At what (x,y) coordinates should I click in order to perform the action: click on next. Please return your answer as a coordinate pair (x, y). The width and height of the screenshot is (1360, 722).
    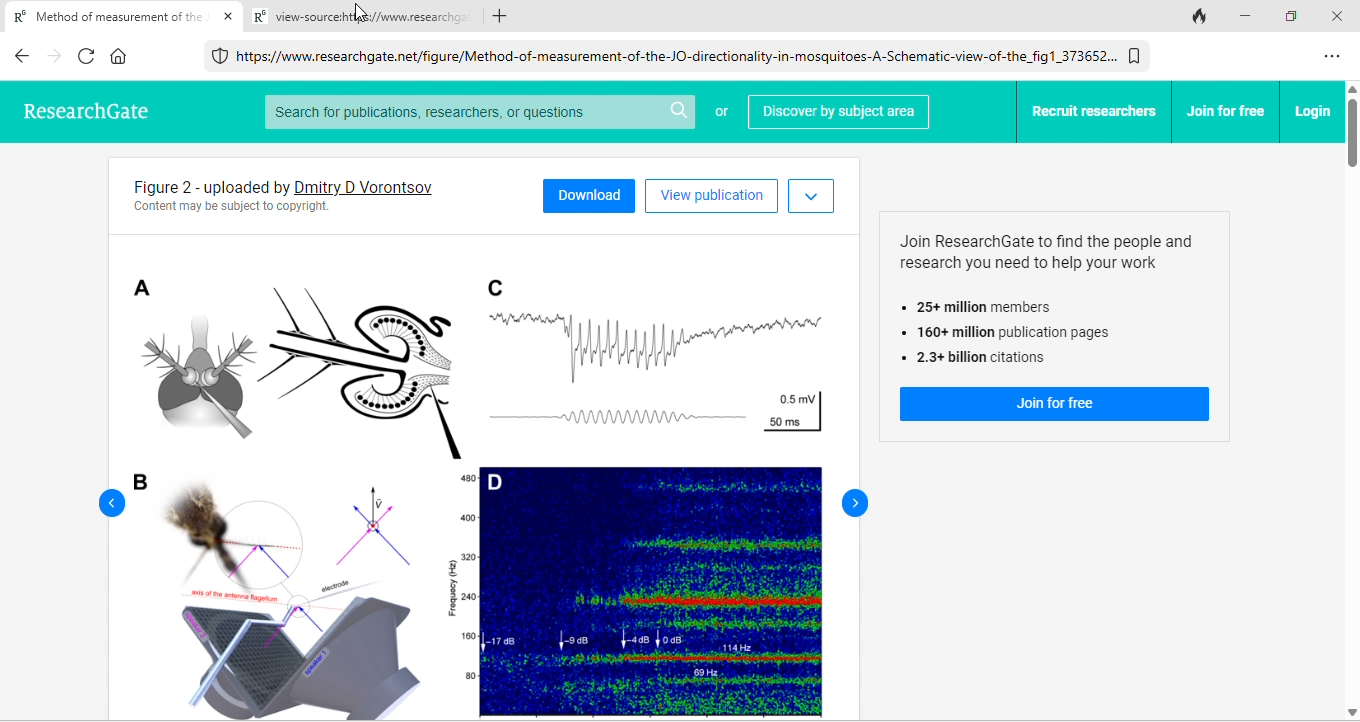
    Looking at the image, I should click on (856, 504).